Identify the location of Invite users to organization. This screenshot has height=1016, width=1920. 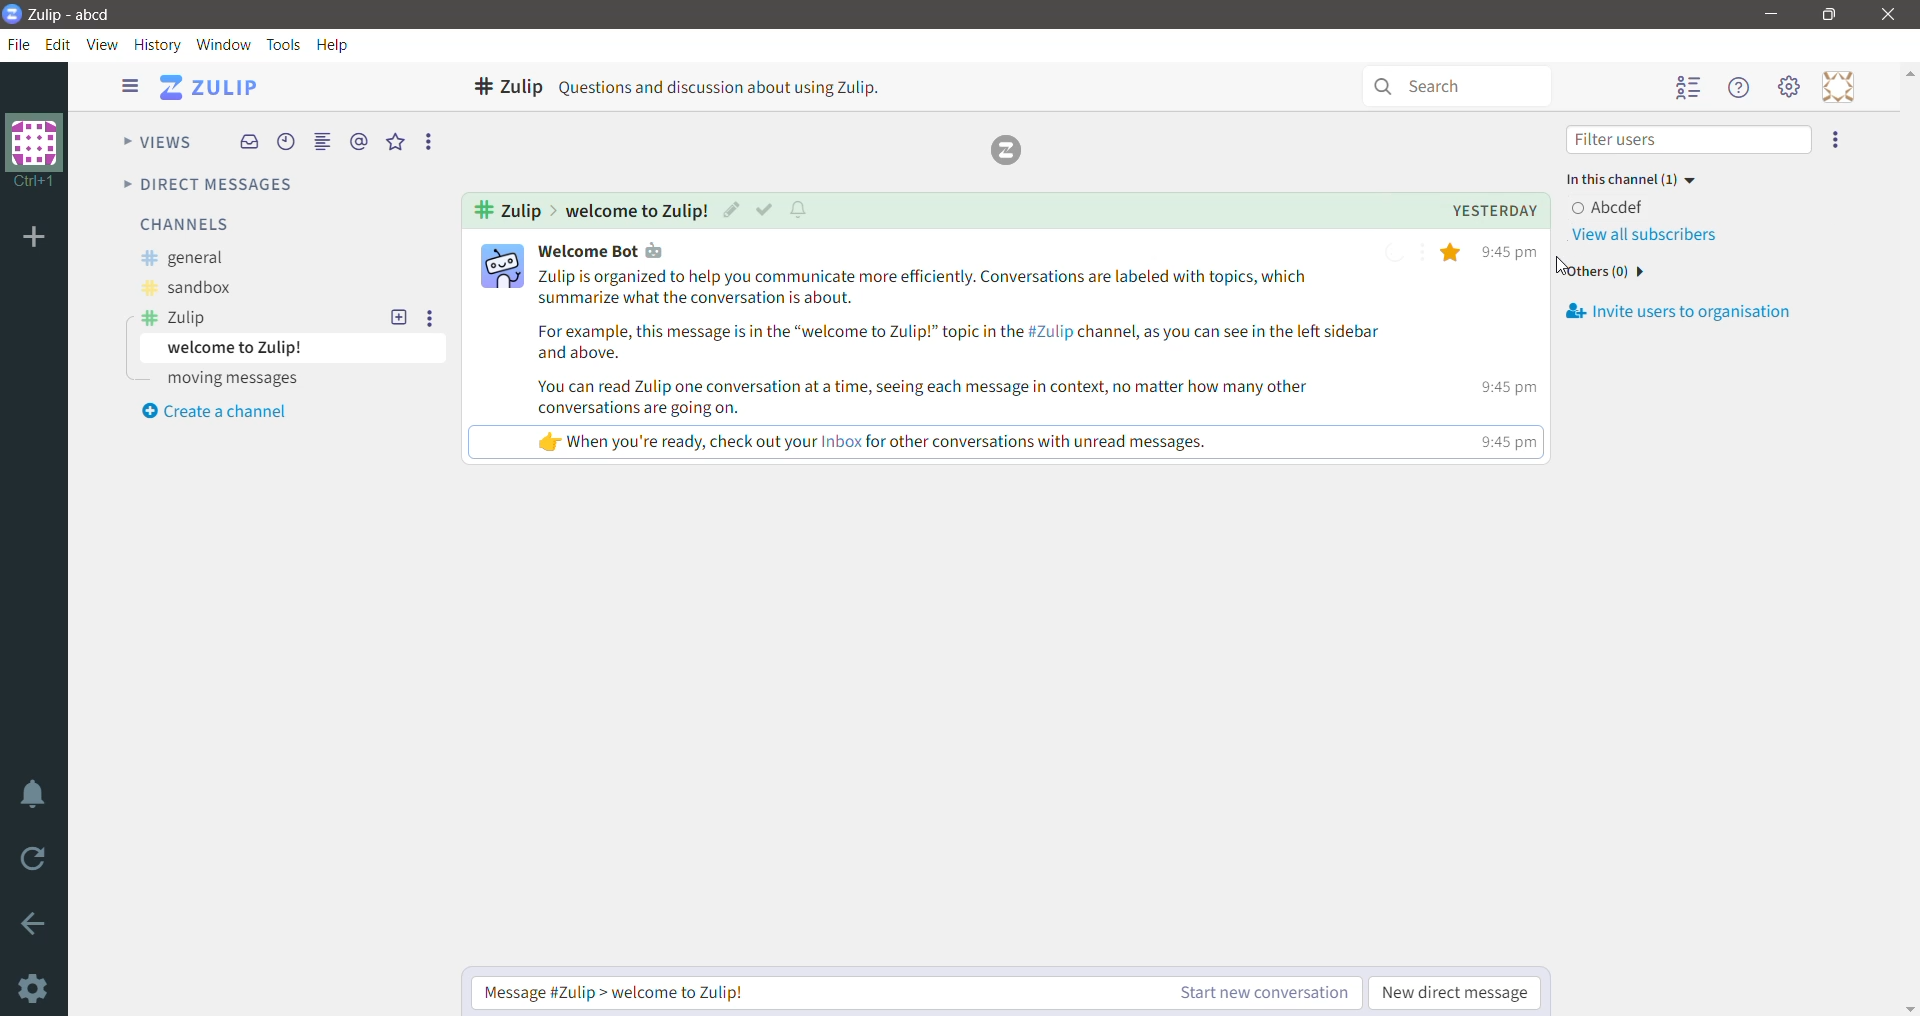
(1837, 142).